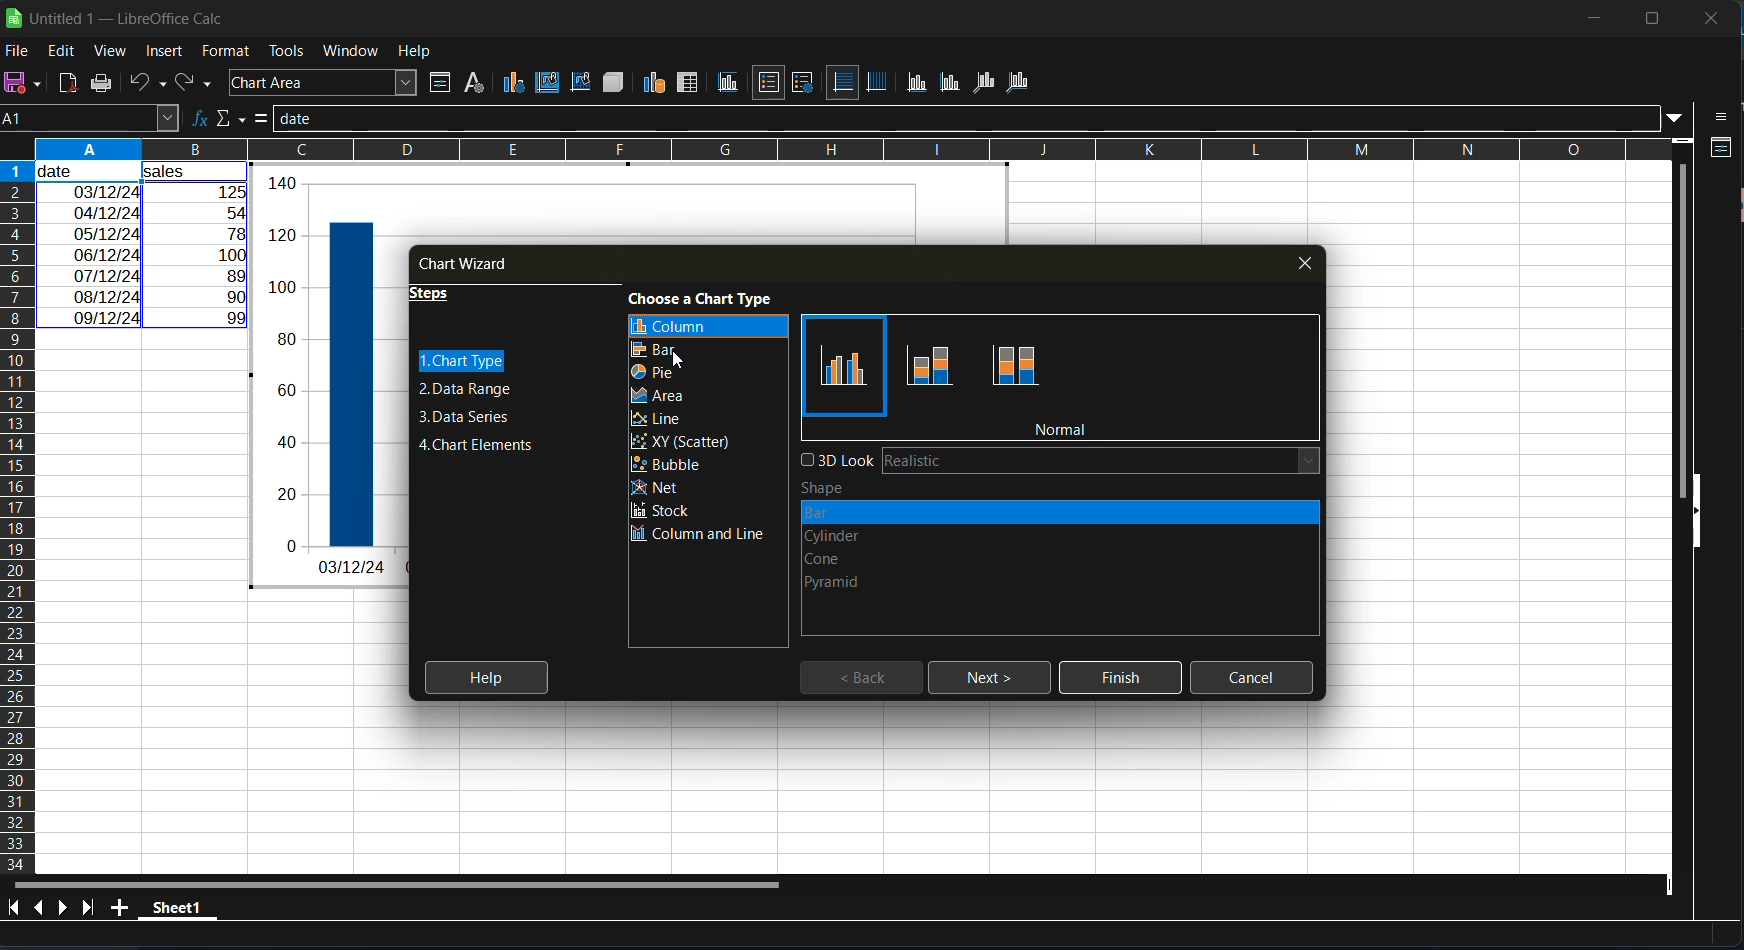 This screenshot has width=1744, height=950. What do you see at coordinates (116, 52) in the screenshot?
I see `view` at bounding box center [116, 52].